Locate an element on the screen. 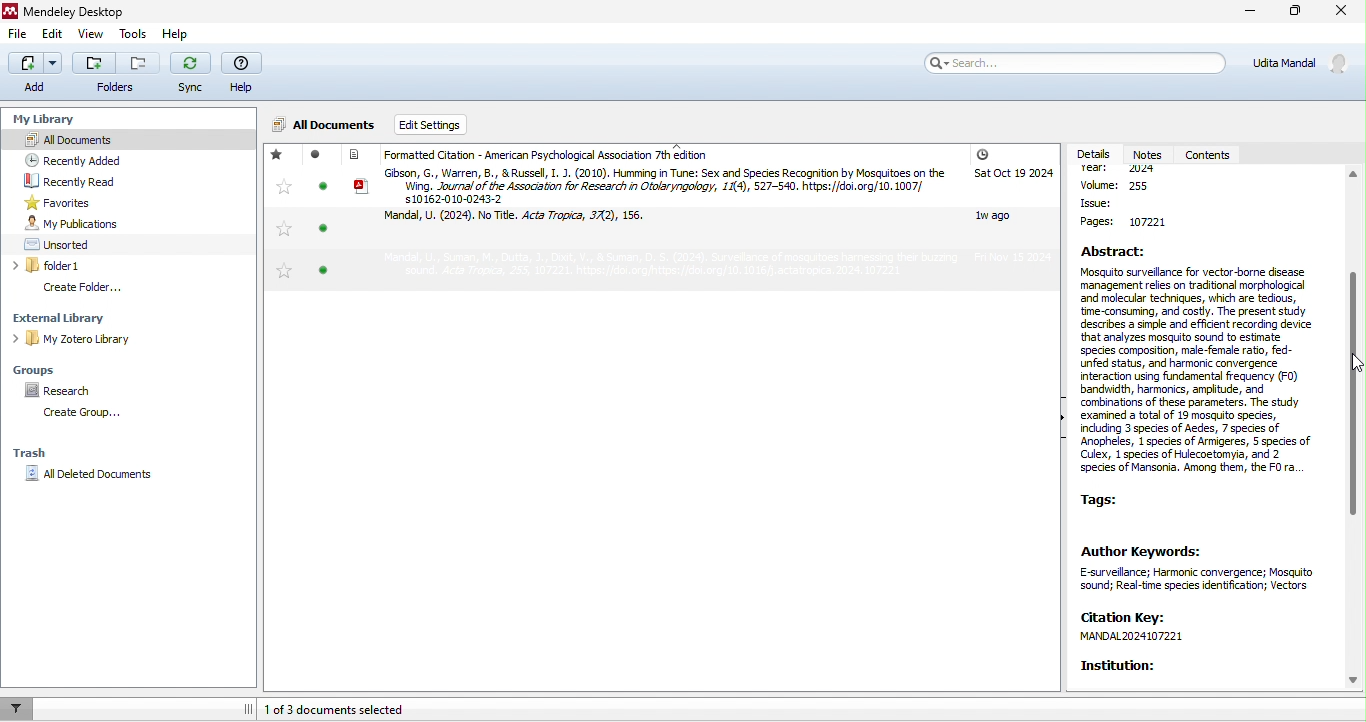 This screenshot has width=1366, height=722. create group is located at coordinates (86, 414).